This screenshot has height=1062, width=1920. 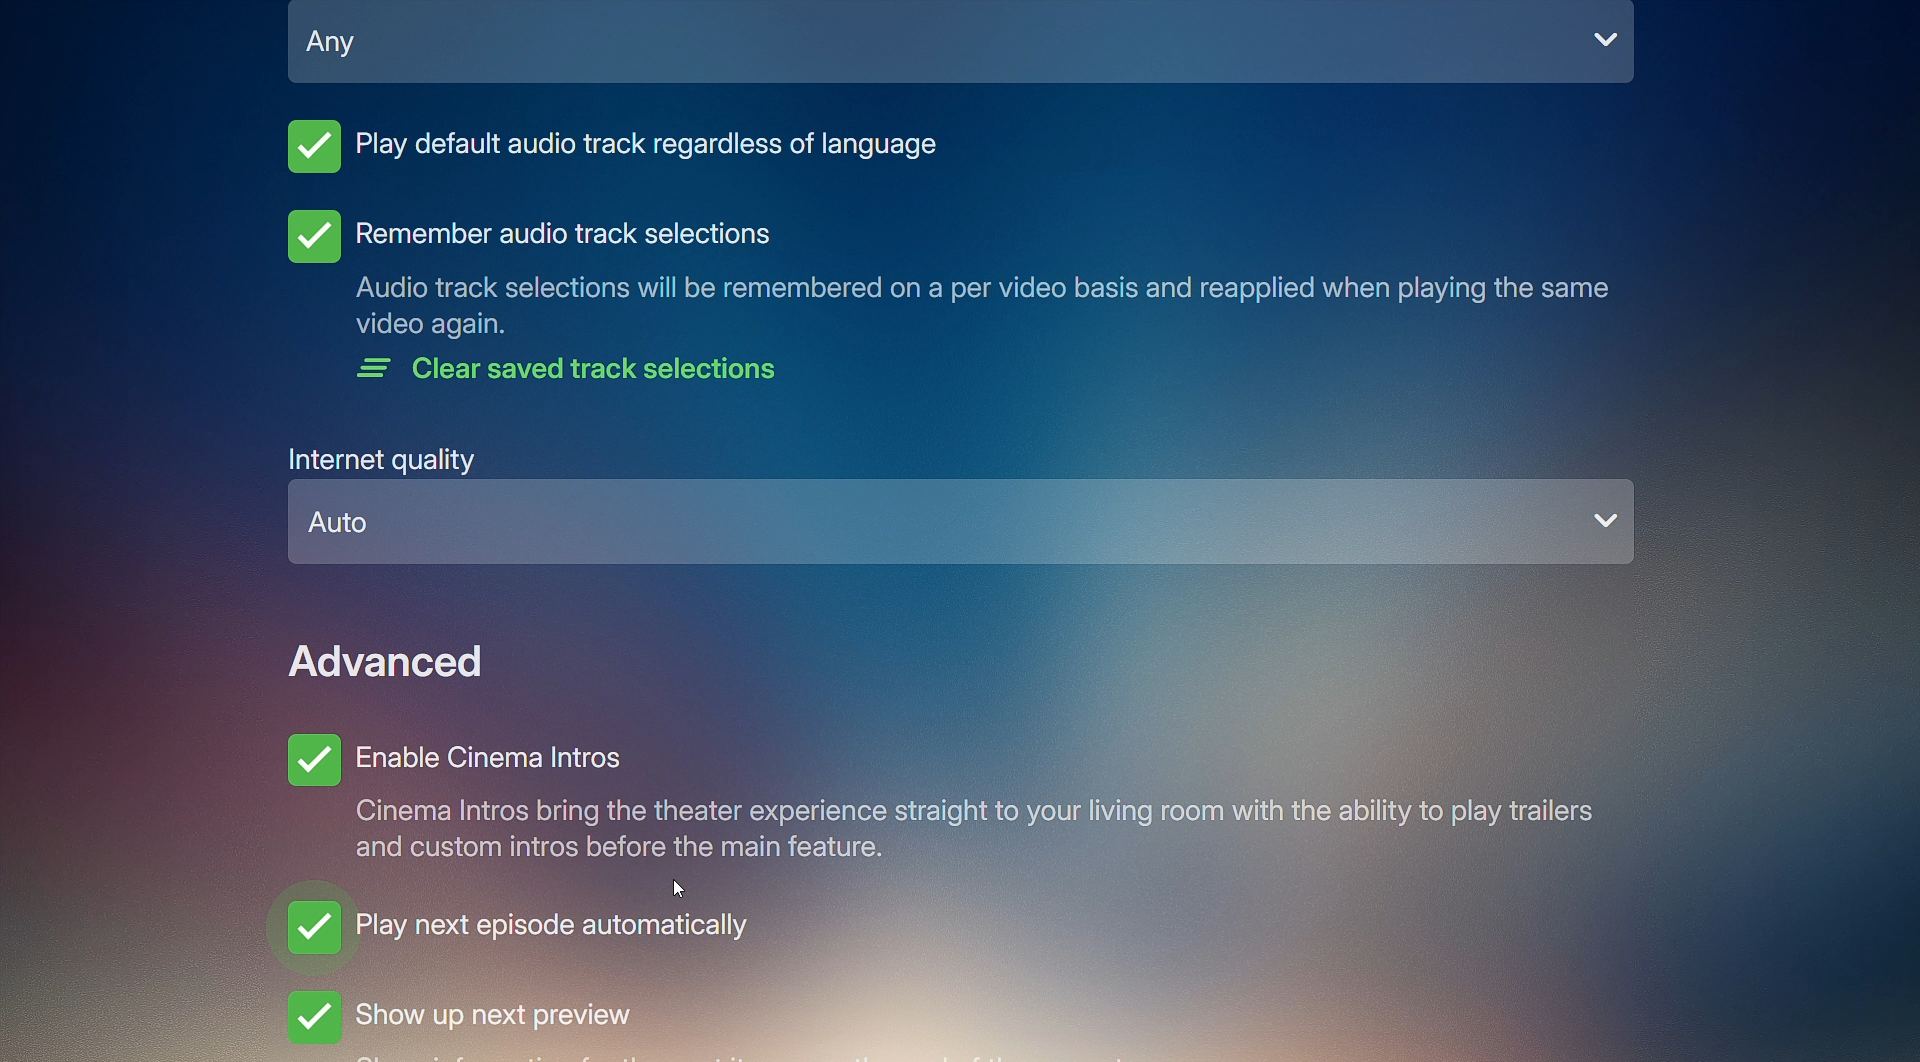 I want to click on cursor, so click(x=685, y=887).